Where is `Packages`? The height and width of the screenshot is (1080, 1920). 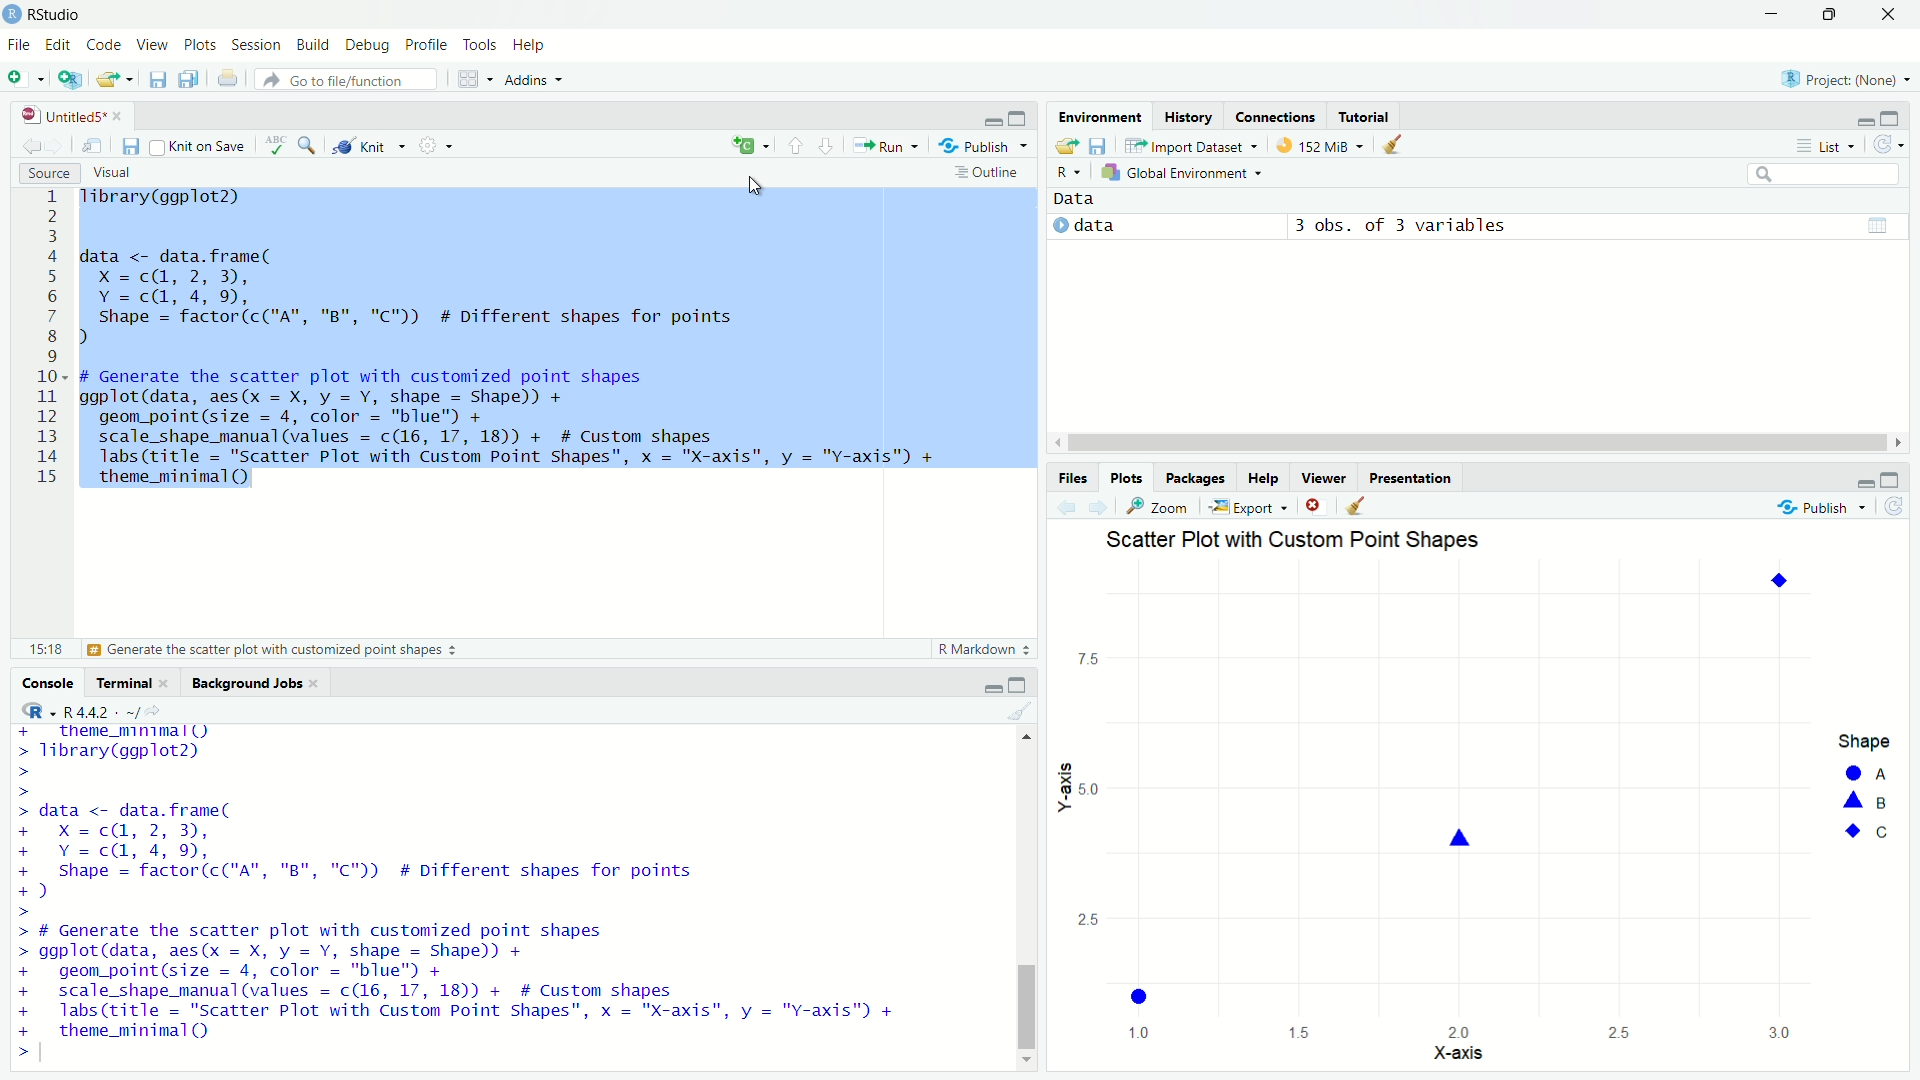 Packages is located at coordinates (1195, 477).